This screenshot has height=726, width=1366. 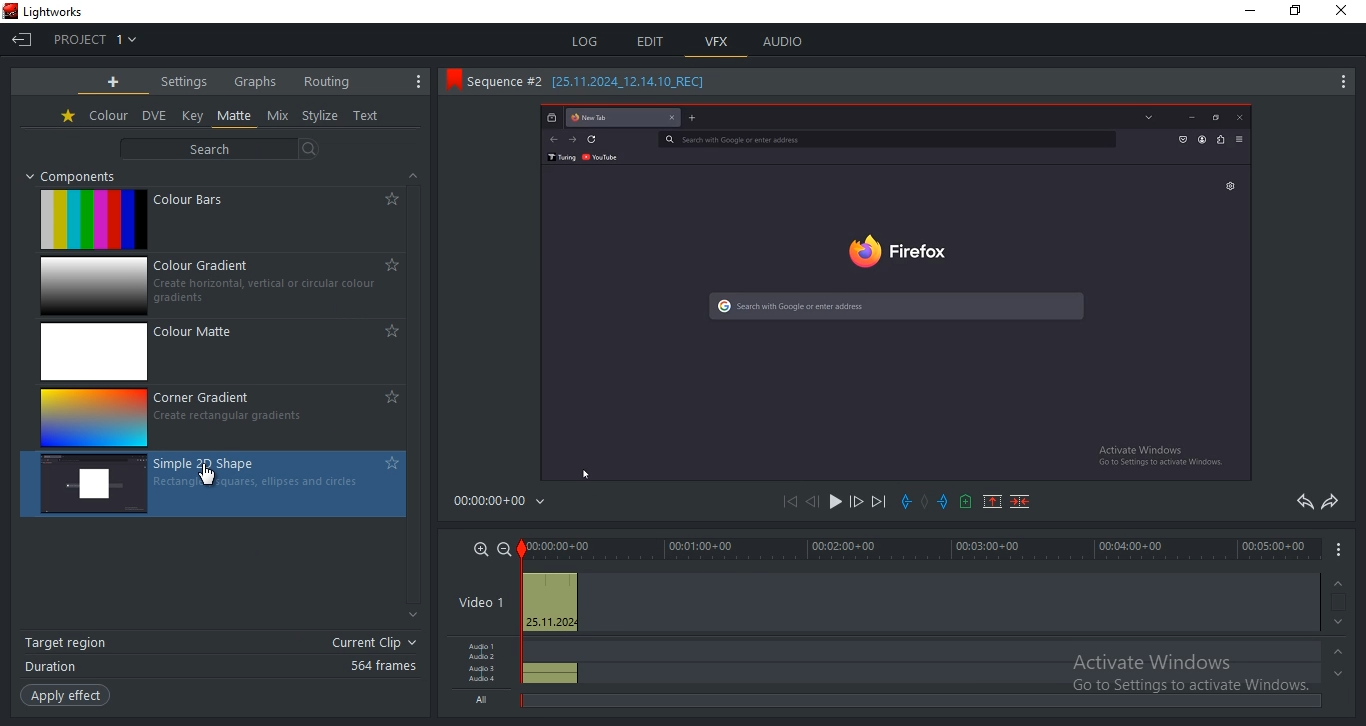 What do you see at coordinates (879, 502) in the screenshot?
I see `next` at bounding box center [879, 502].